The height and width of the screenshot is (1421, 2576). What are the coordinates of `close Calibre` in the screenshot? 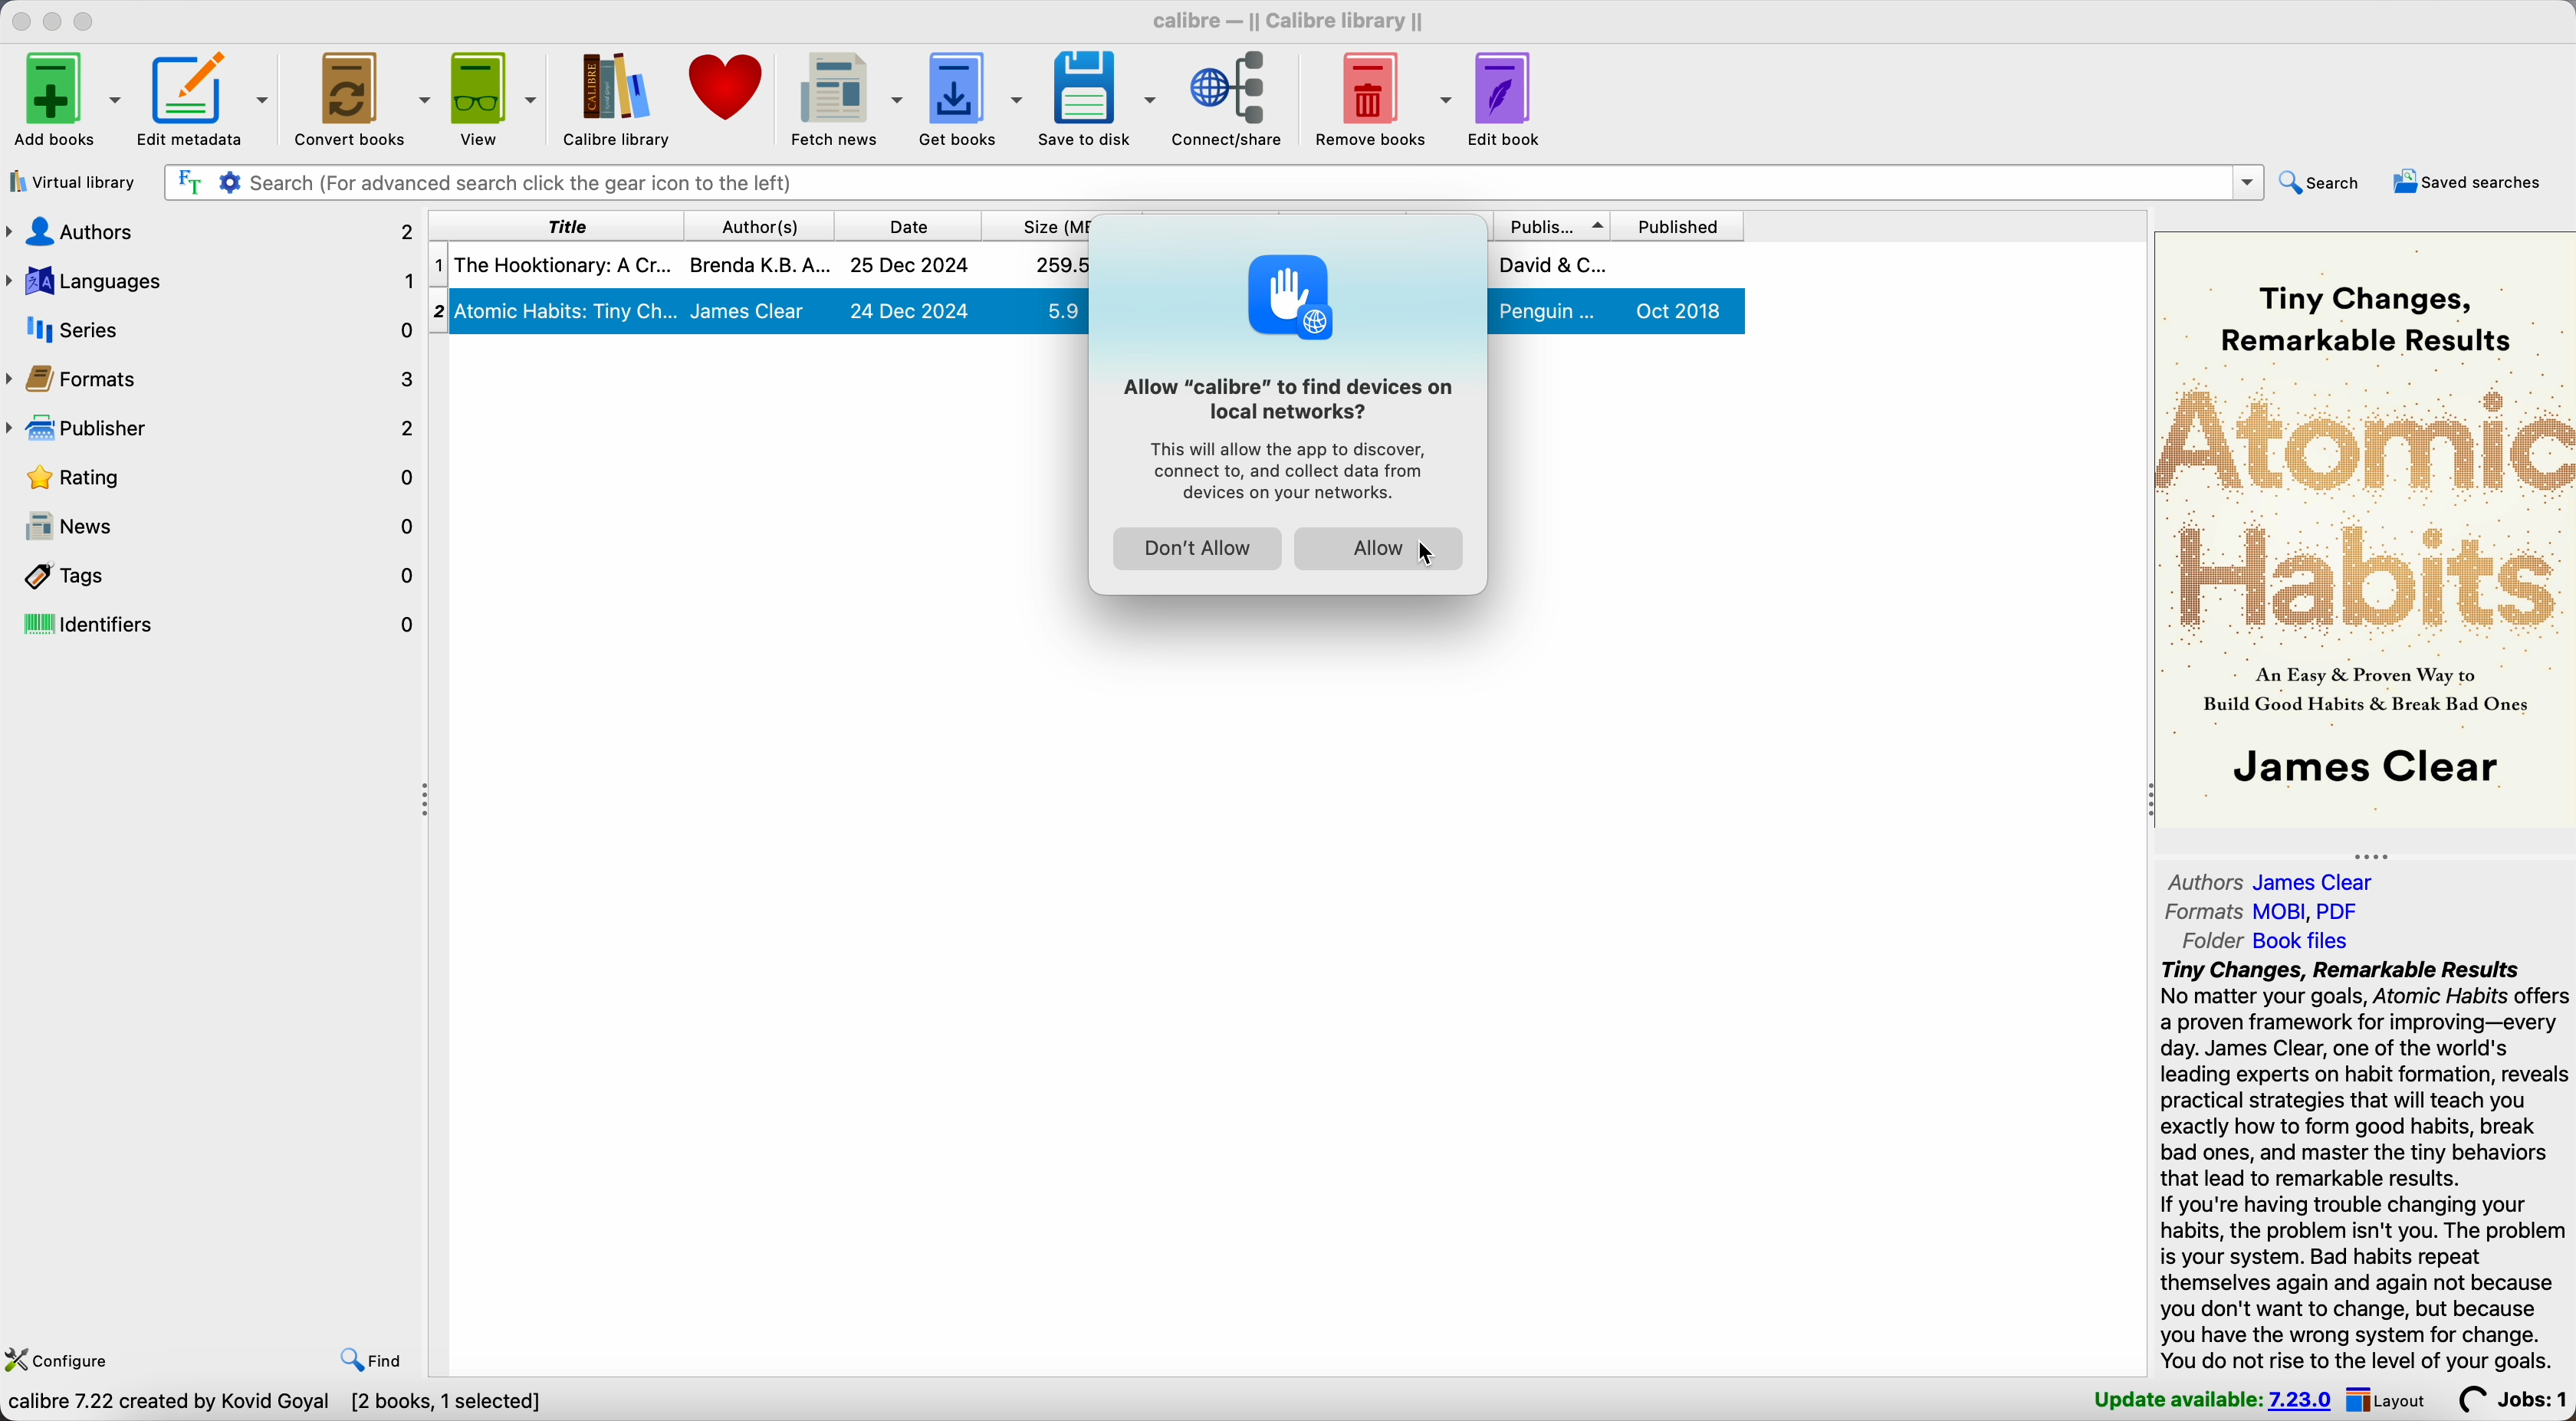 It's located at (18, 19).